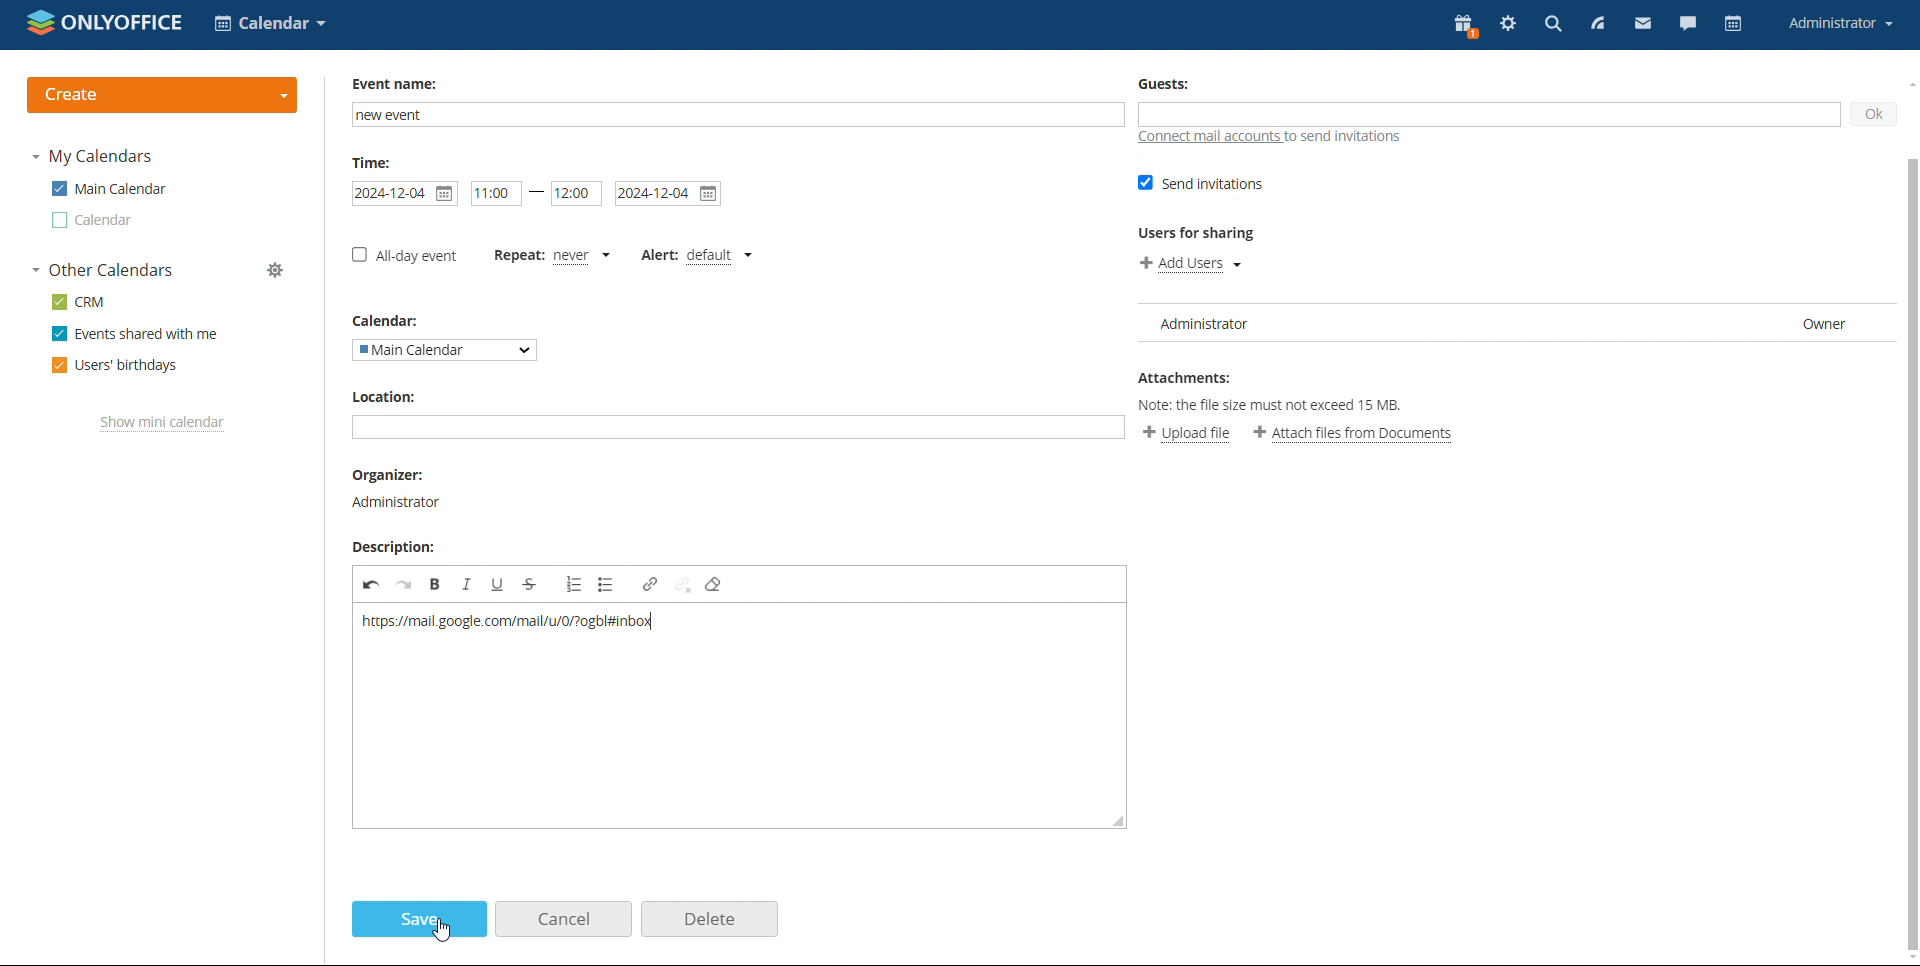  Describe the element at coordinates (113, 365) in the screenshot. I see `users' birthdays` at that location.